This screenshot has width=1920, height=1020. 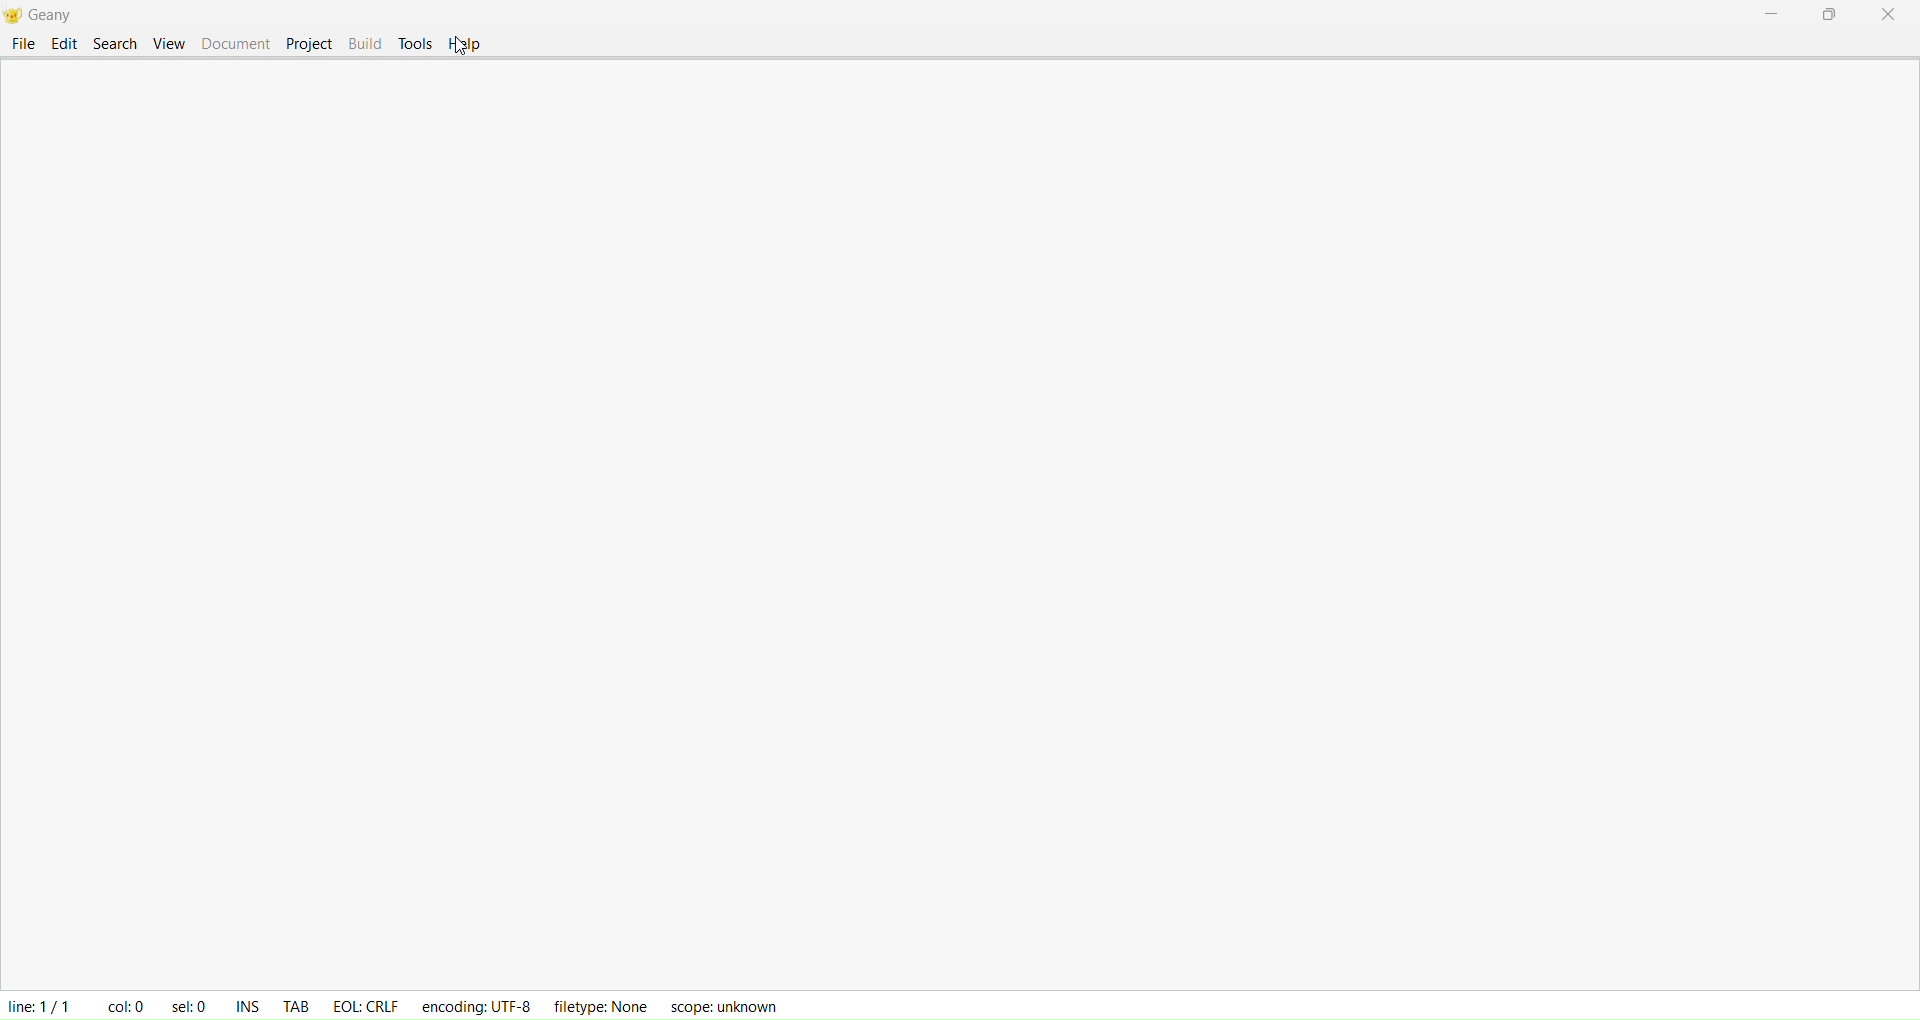 What do you see at coordinates (59, 14) in the screenshot?
I see `title` at bounding box center [59, 14].